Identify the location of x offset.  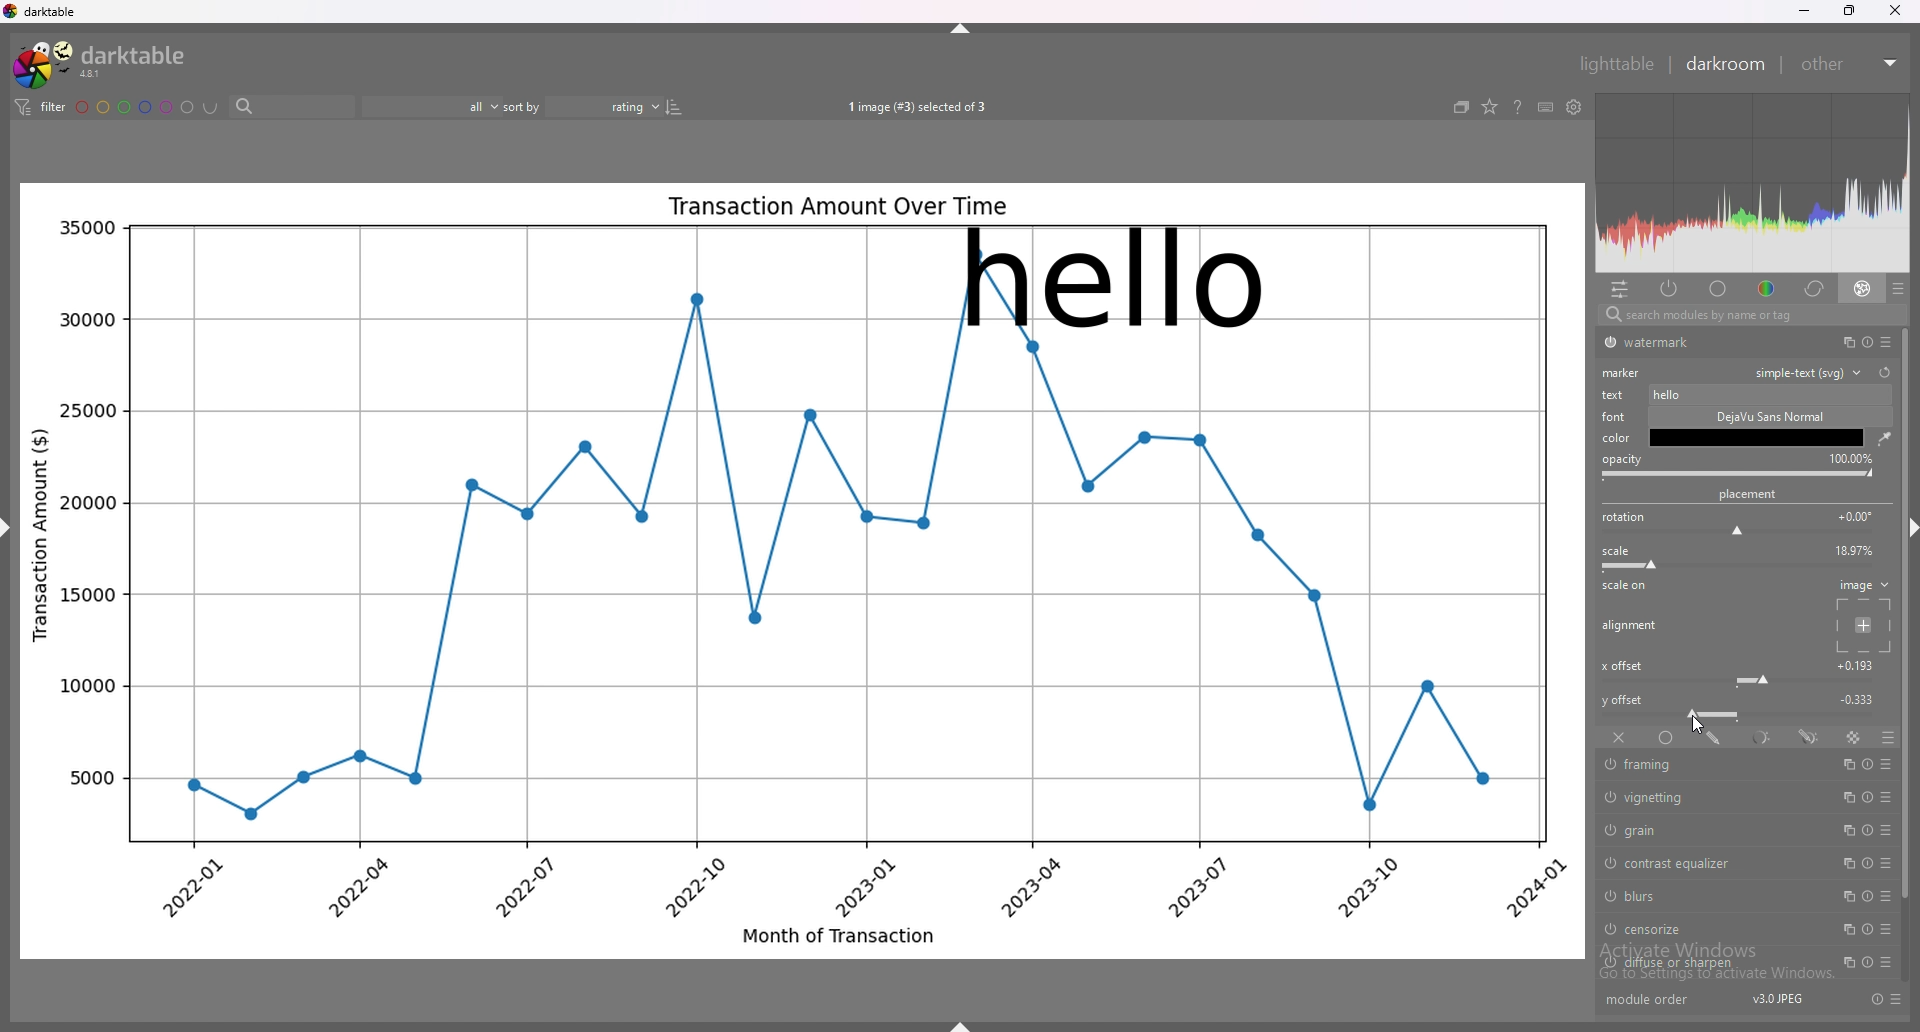
(1621, 666).